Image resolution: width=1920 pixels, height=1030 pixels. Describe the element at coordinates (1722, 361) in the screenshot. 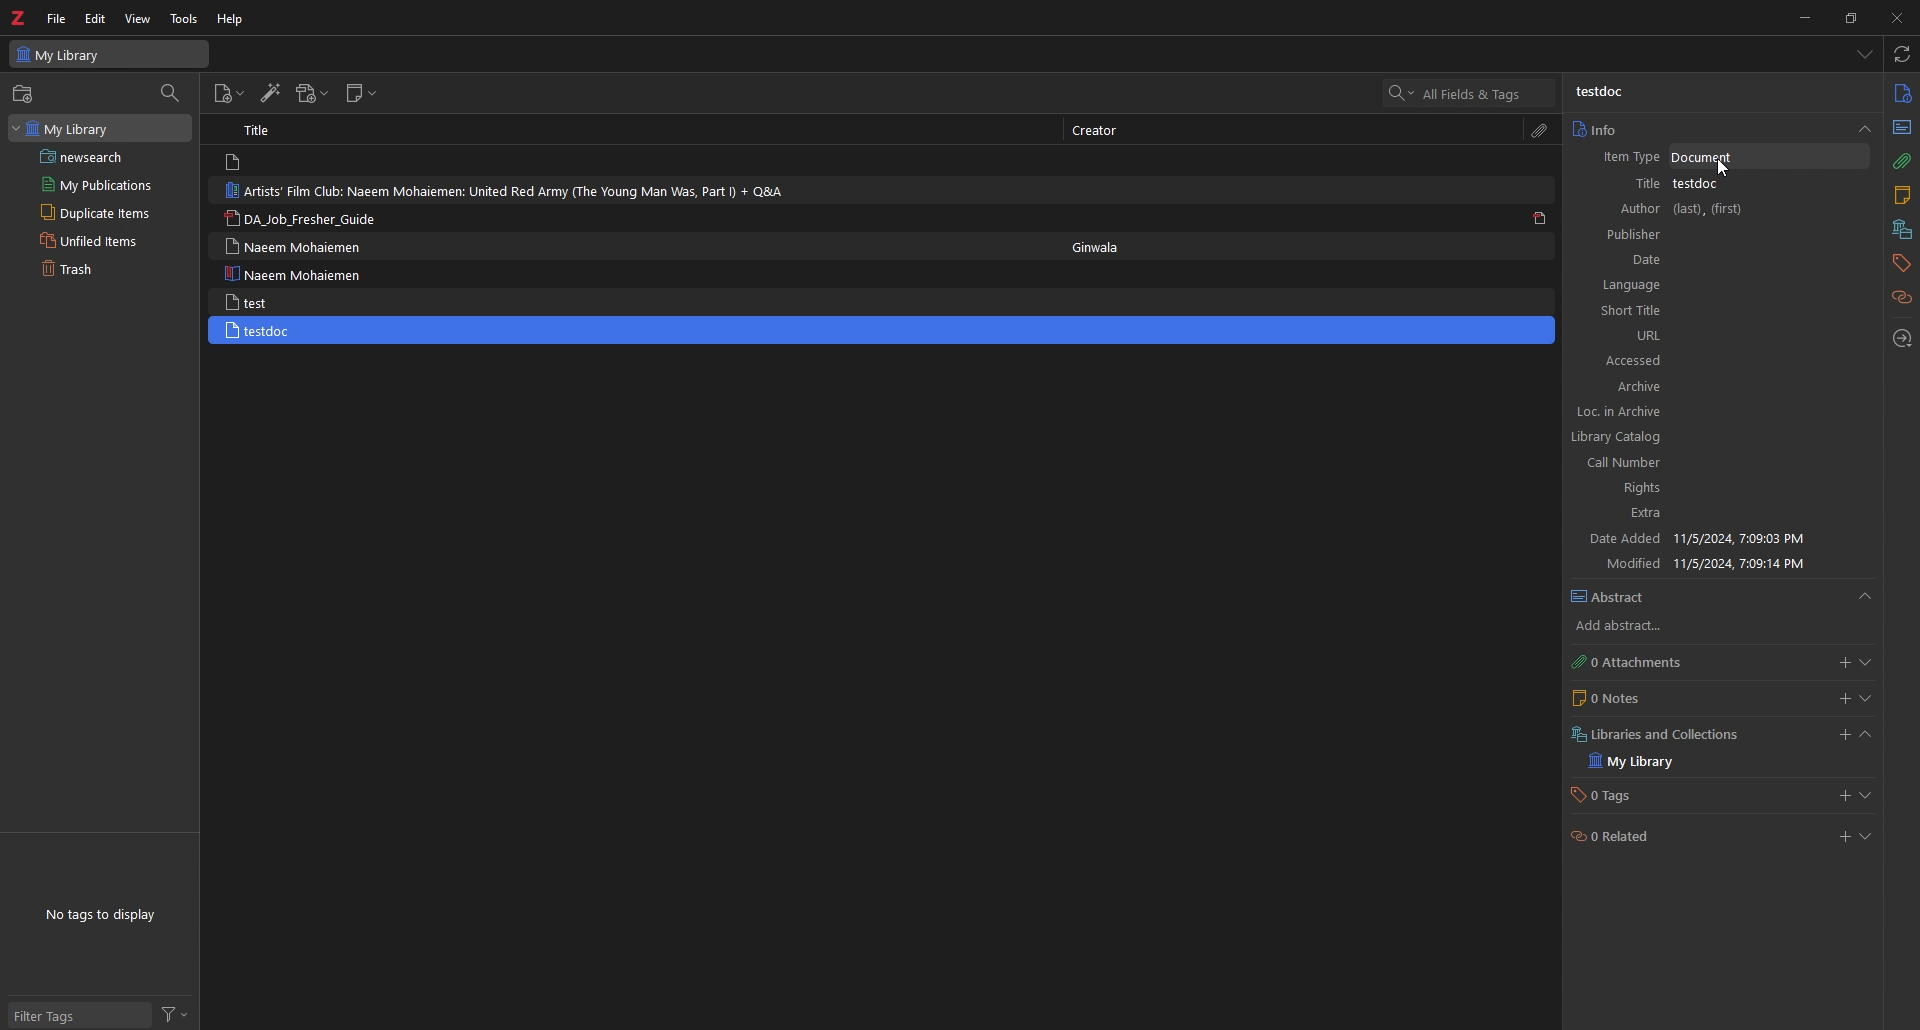

I see `Accessed` at that location.